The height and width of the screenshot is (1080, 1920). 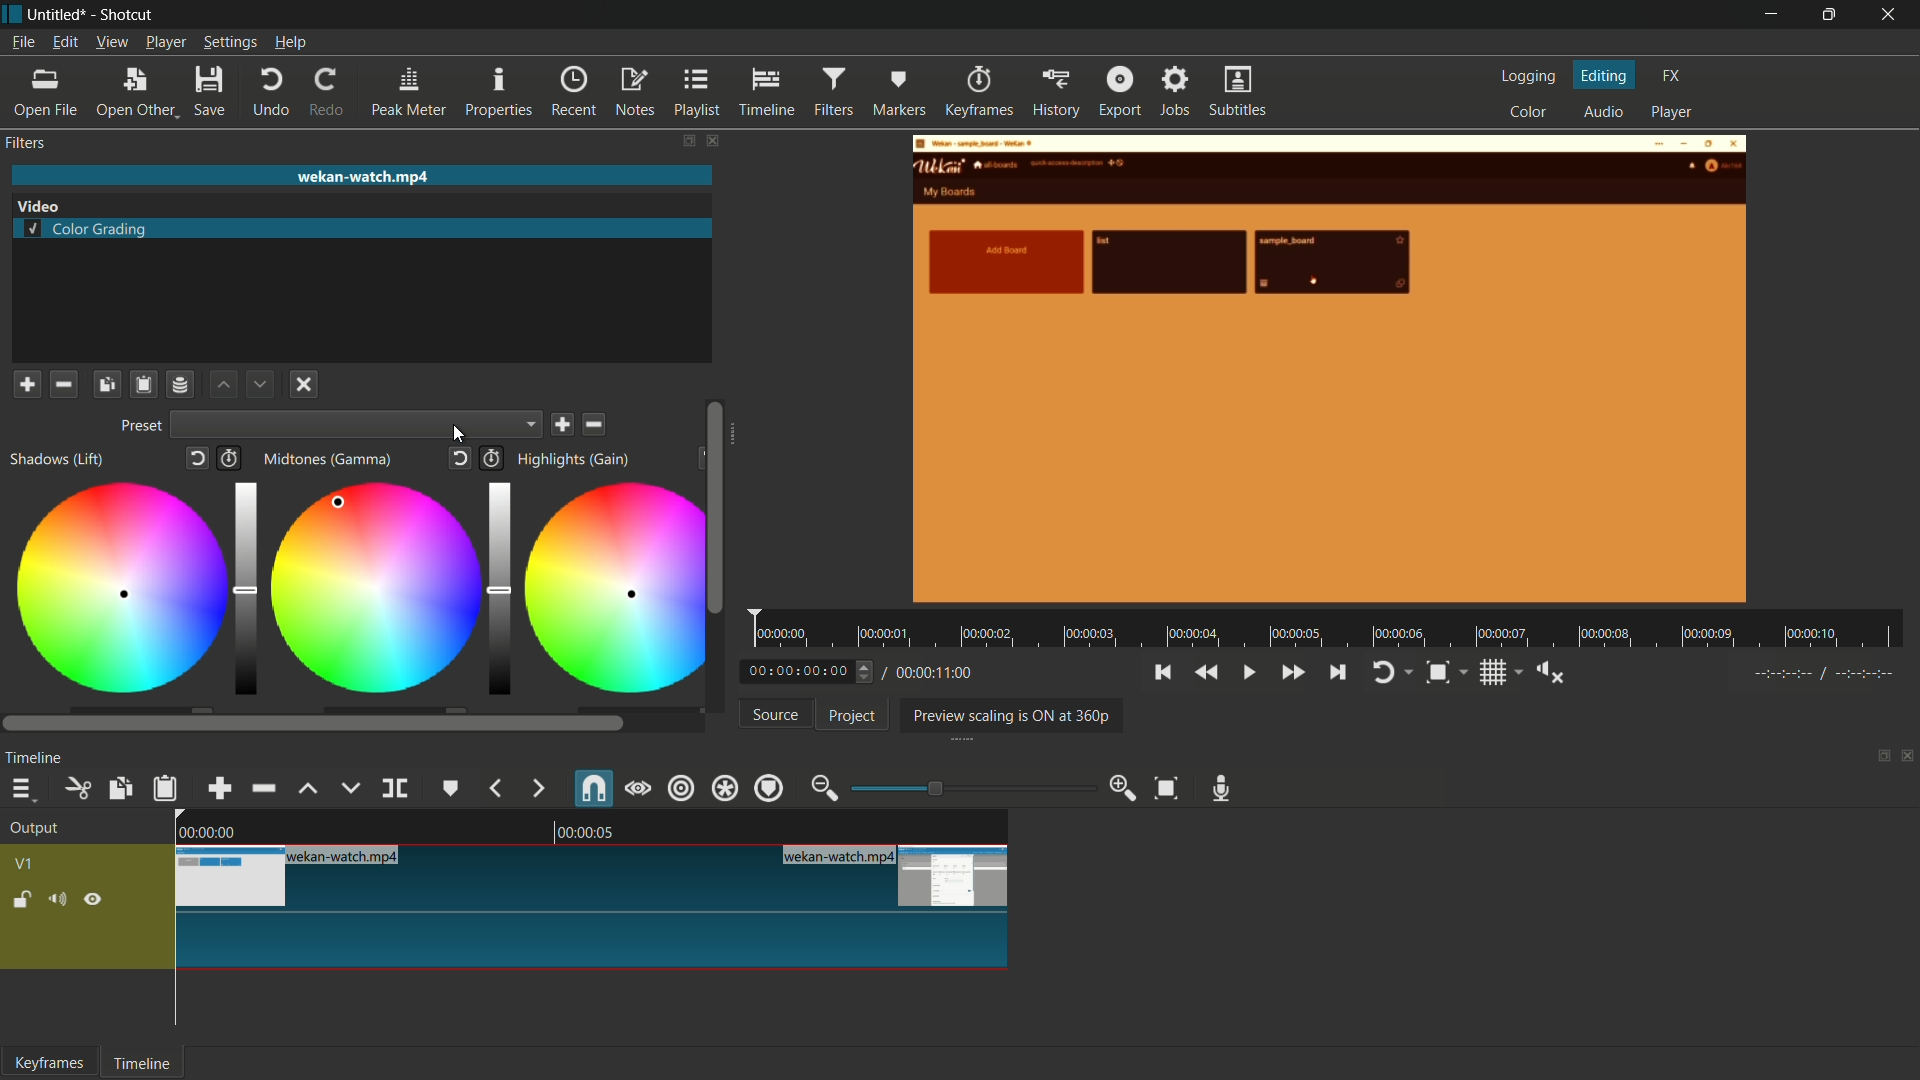 What do you see at coordinates (183, 385) in the screenshot?
I see `save filter set` at bounding box center [183, 385].